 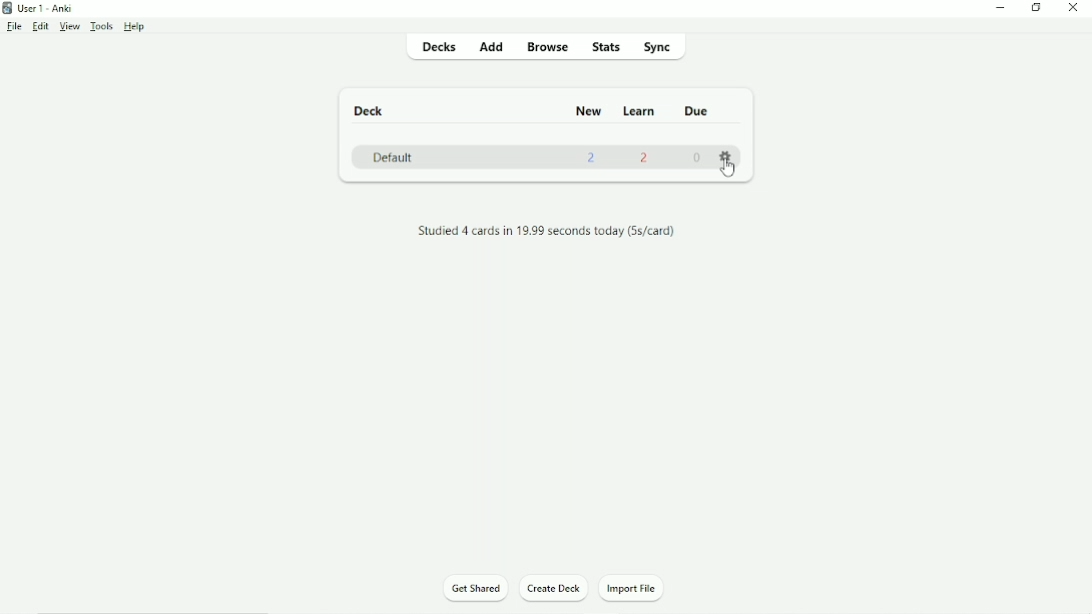 What do you see at coordinates (476, 589) in the screenshot?
I see `Get Shared` at bounding box center [476, 589].